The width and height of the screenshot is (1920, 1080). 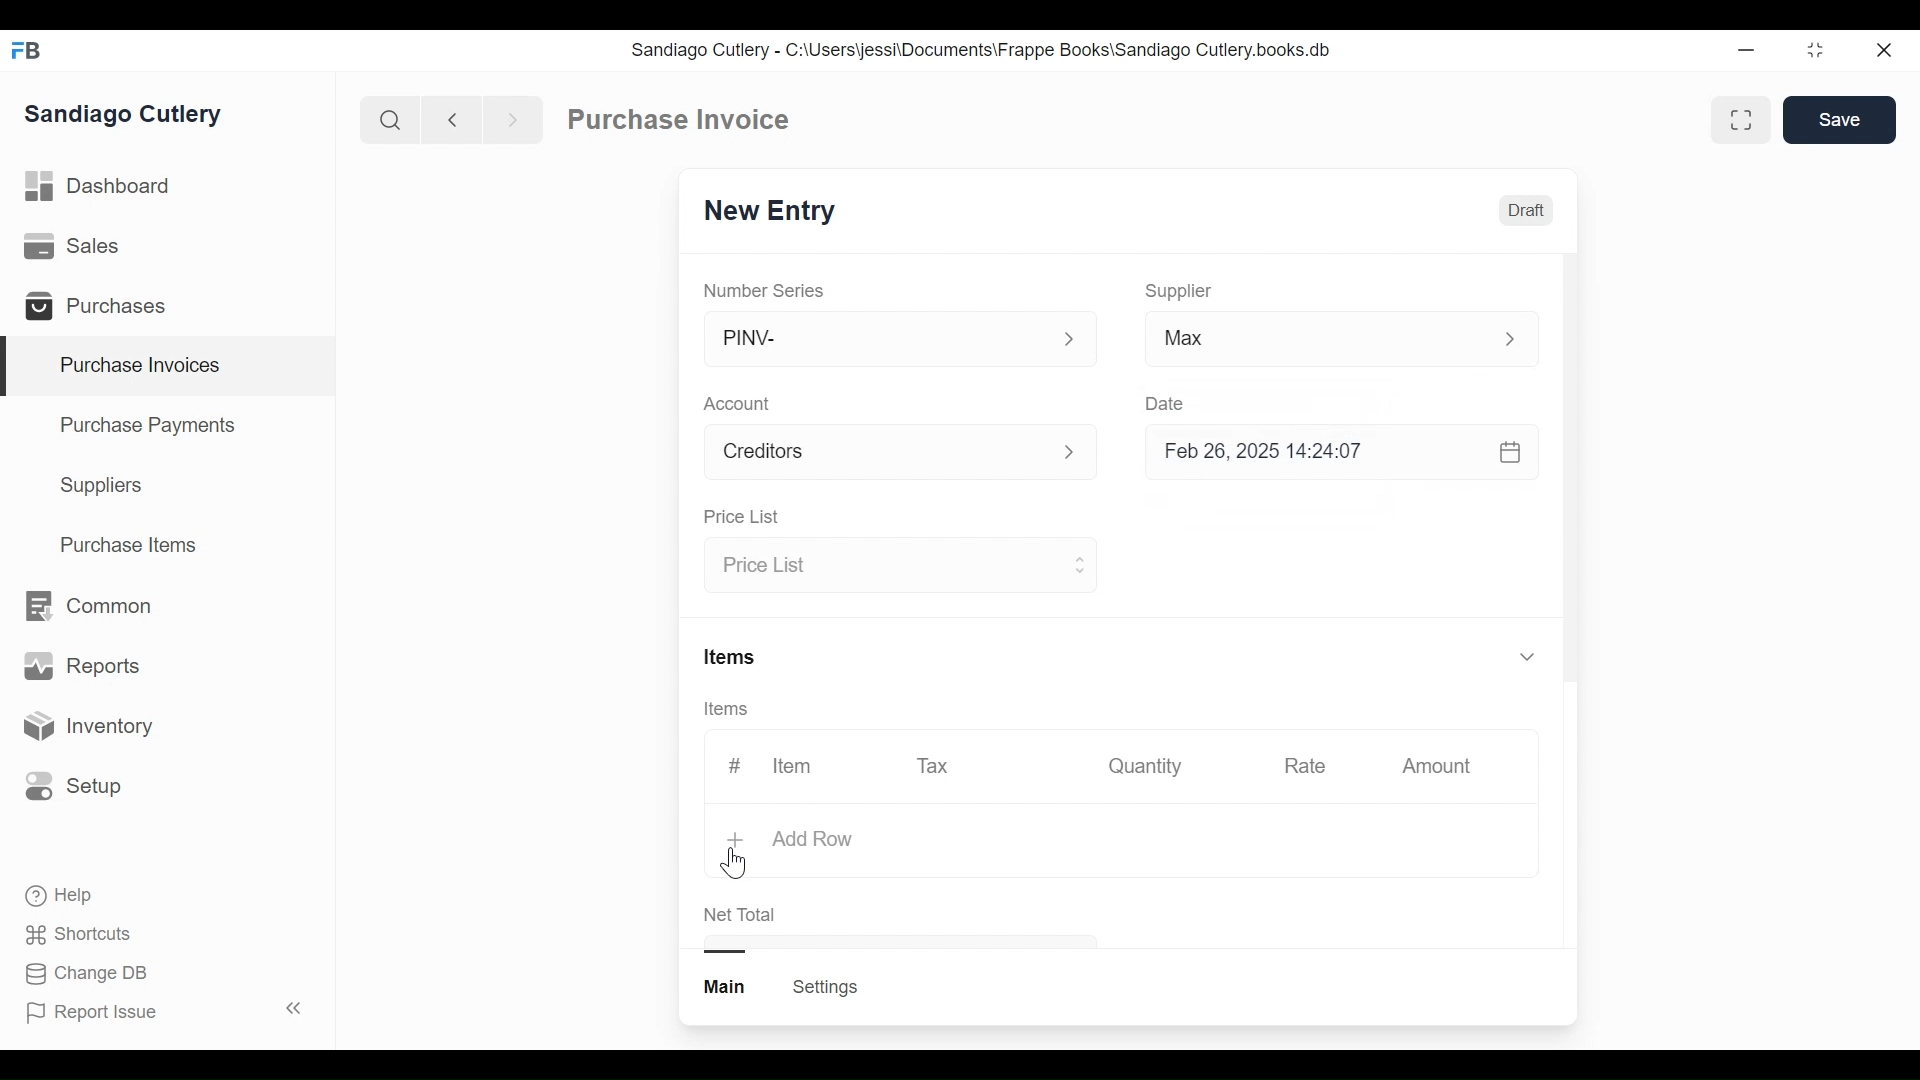 What do you see at coordinates (681, 120) in the screenshot?
I see `Purchase Invoice` at bounding box center [681, 120].